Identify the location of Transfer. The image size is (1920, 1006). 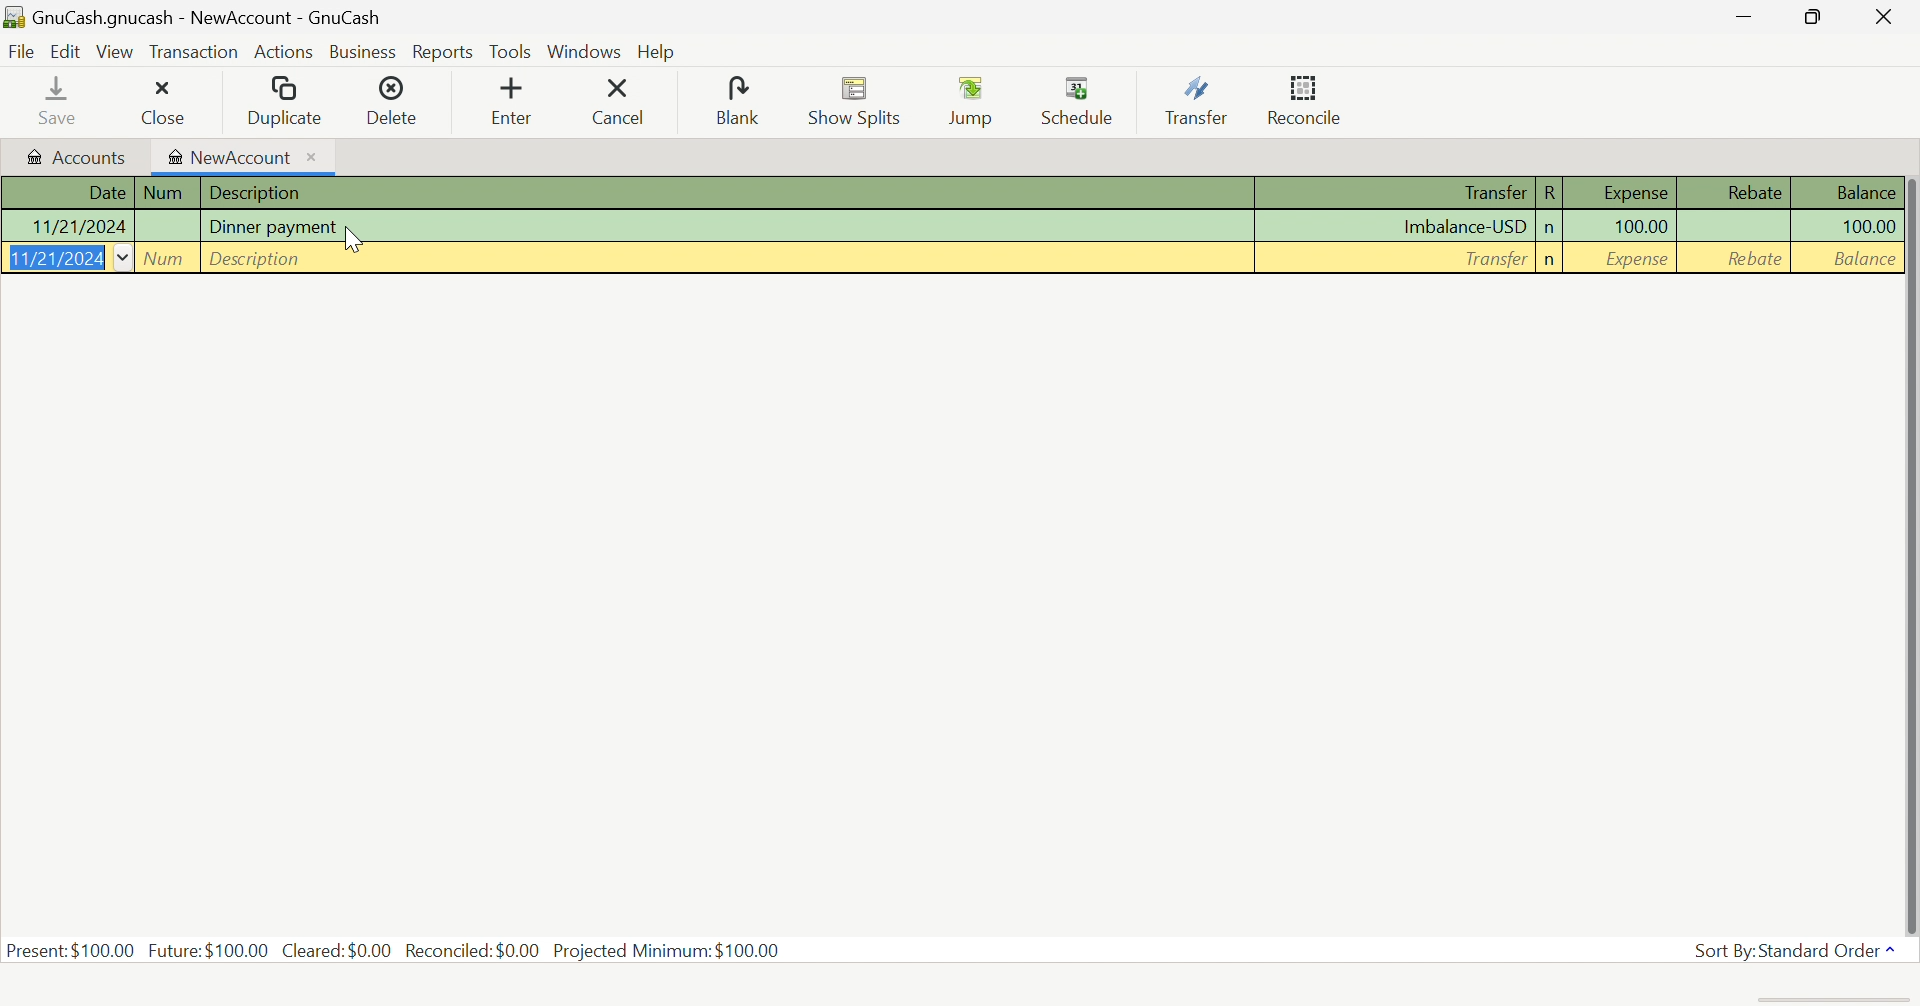
(1493, 194).